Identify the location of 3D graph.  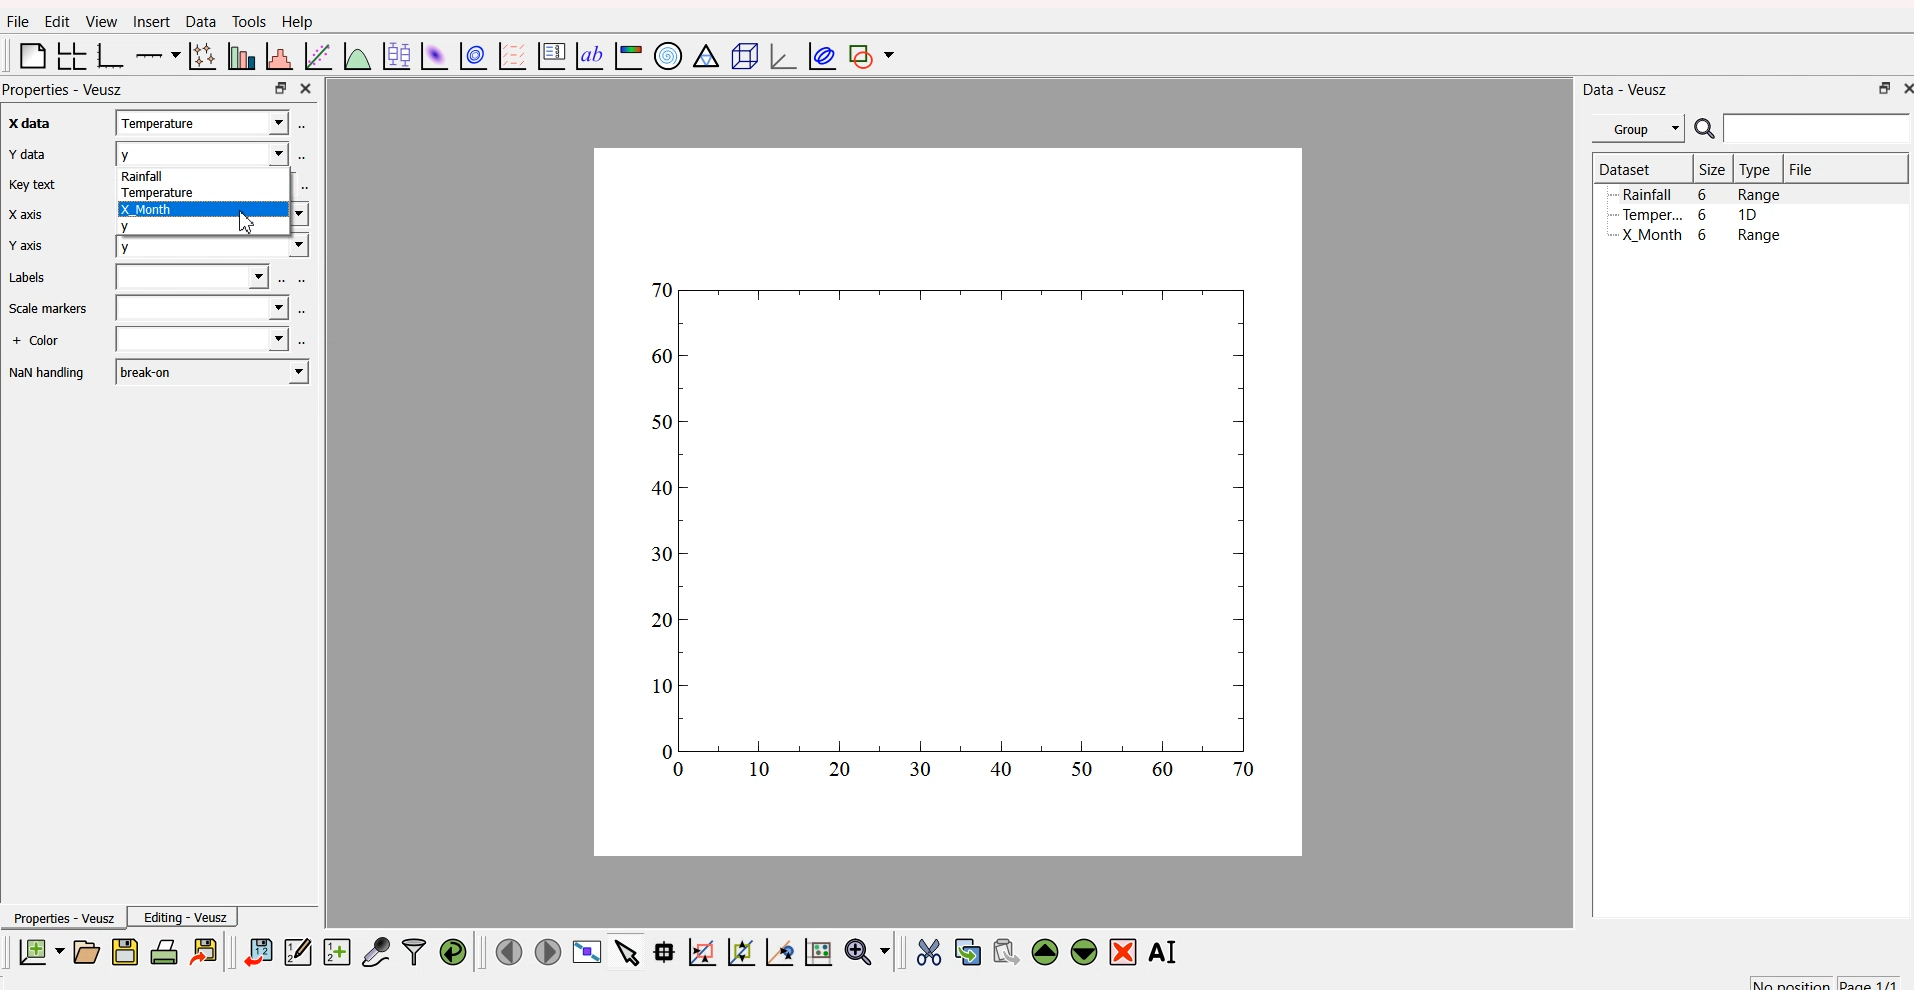
(776, 55).